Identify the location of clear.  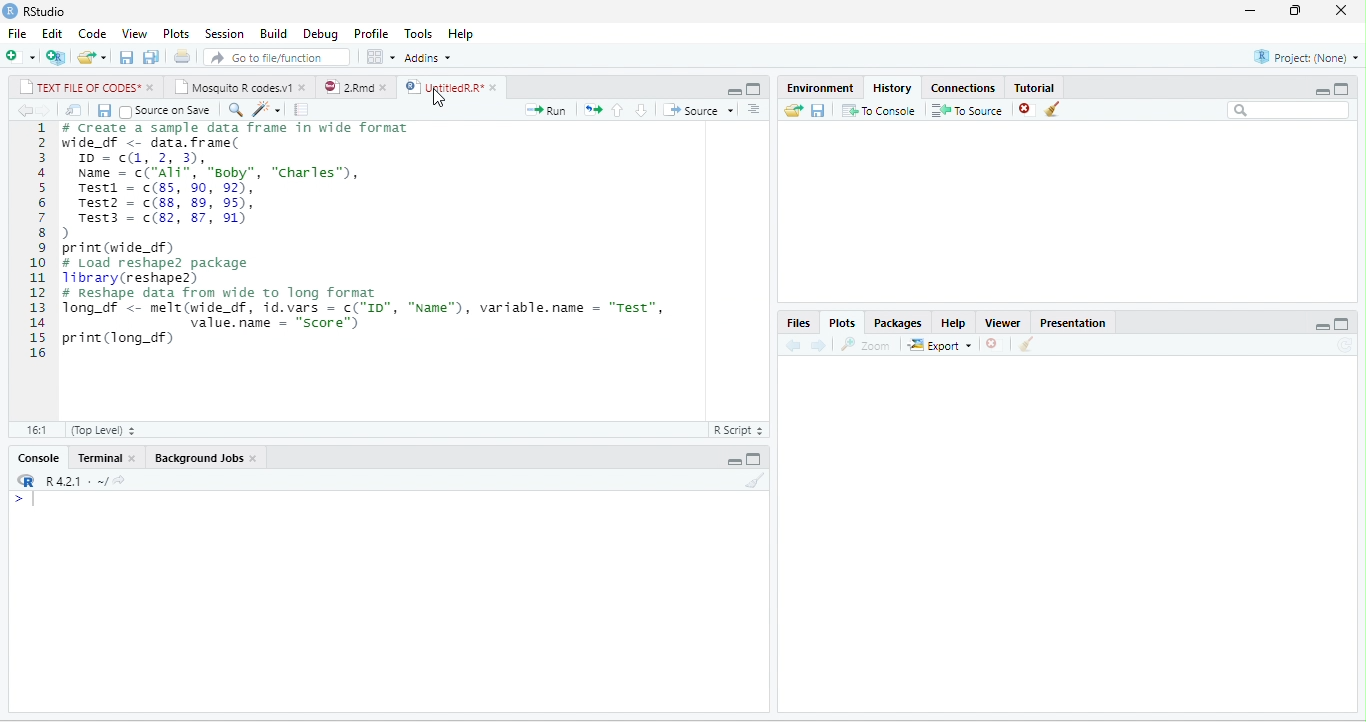
(1027, 344).